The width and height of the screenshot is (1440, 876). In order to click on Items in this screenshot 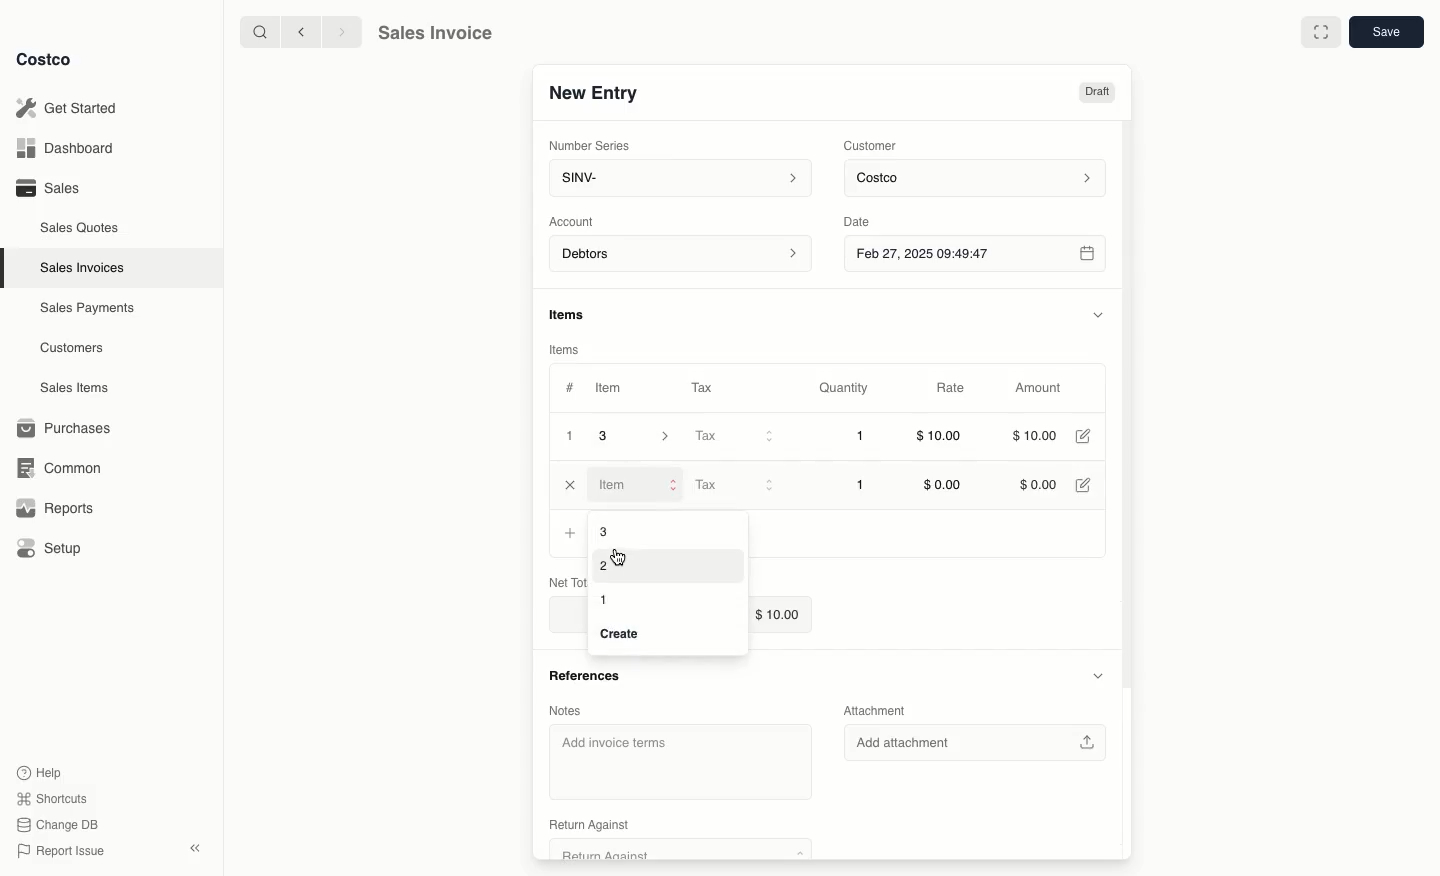, I will do `click(576, 316)`.